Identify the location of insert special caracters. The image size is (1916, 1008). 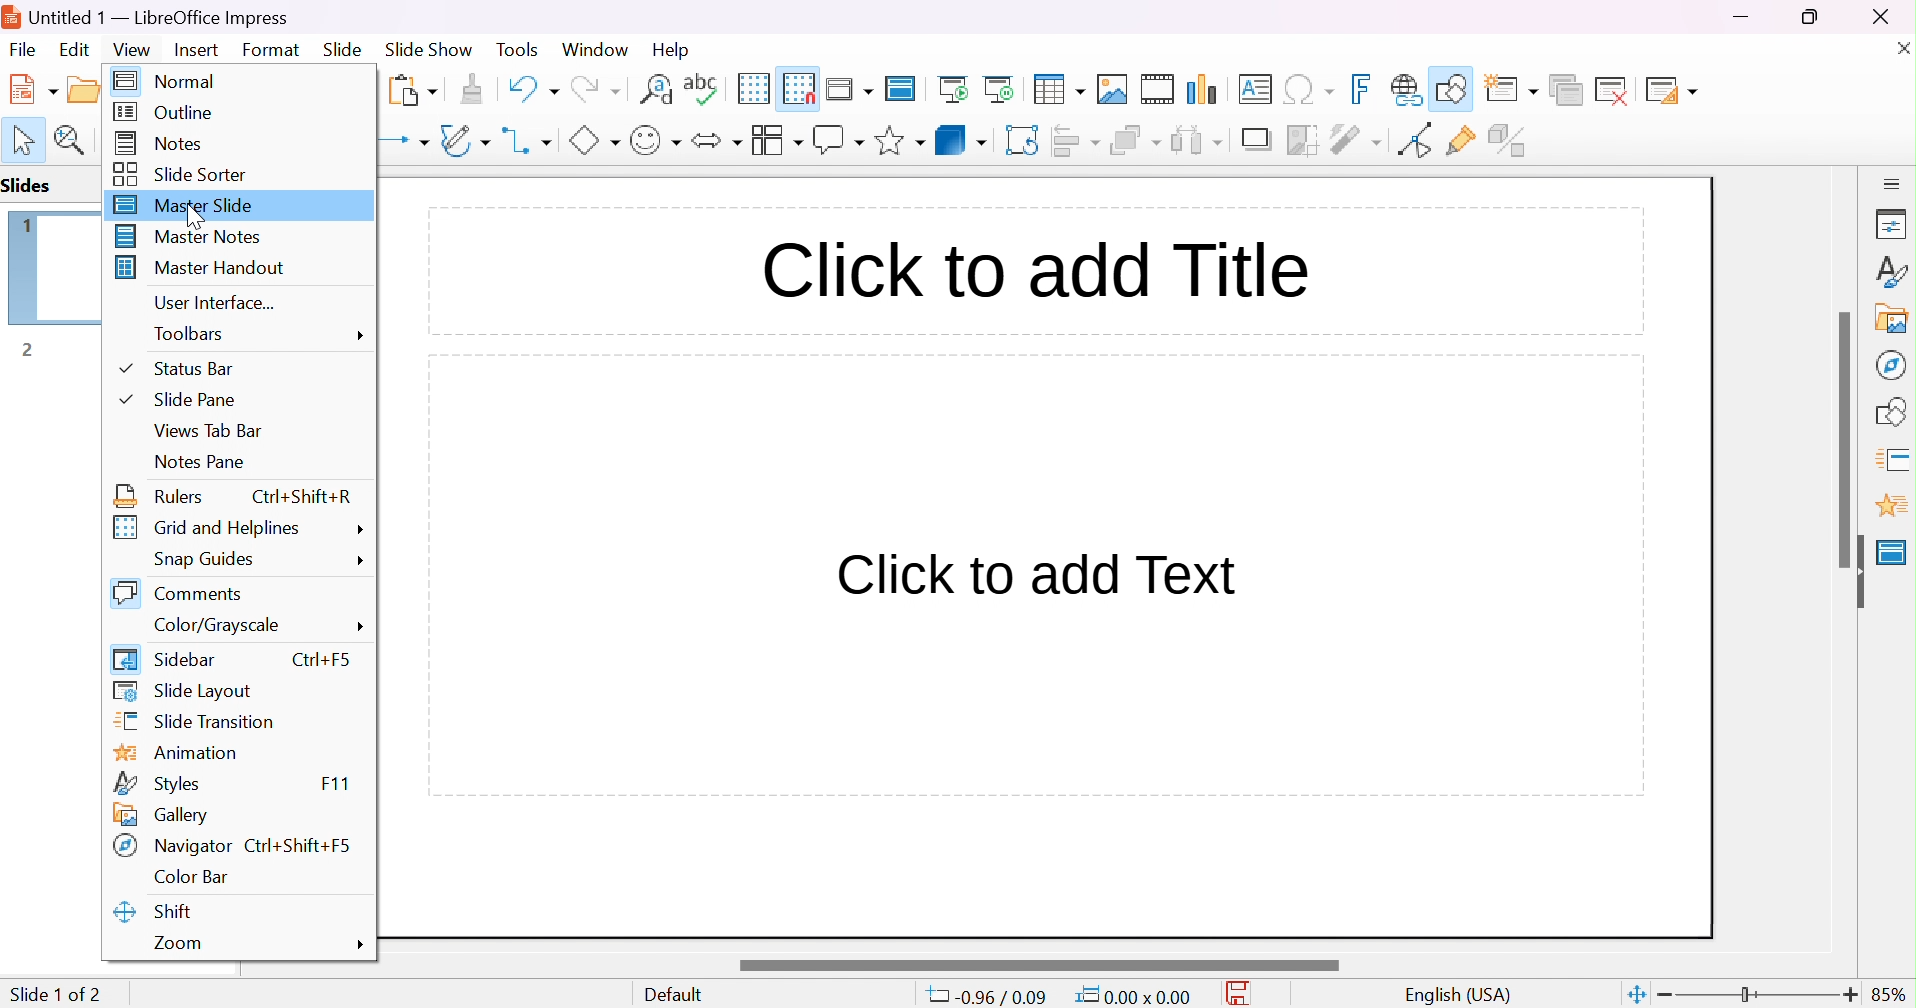
(1309, 90).